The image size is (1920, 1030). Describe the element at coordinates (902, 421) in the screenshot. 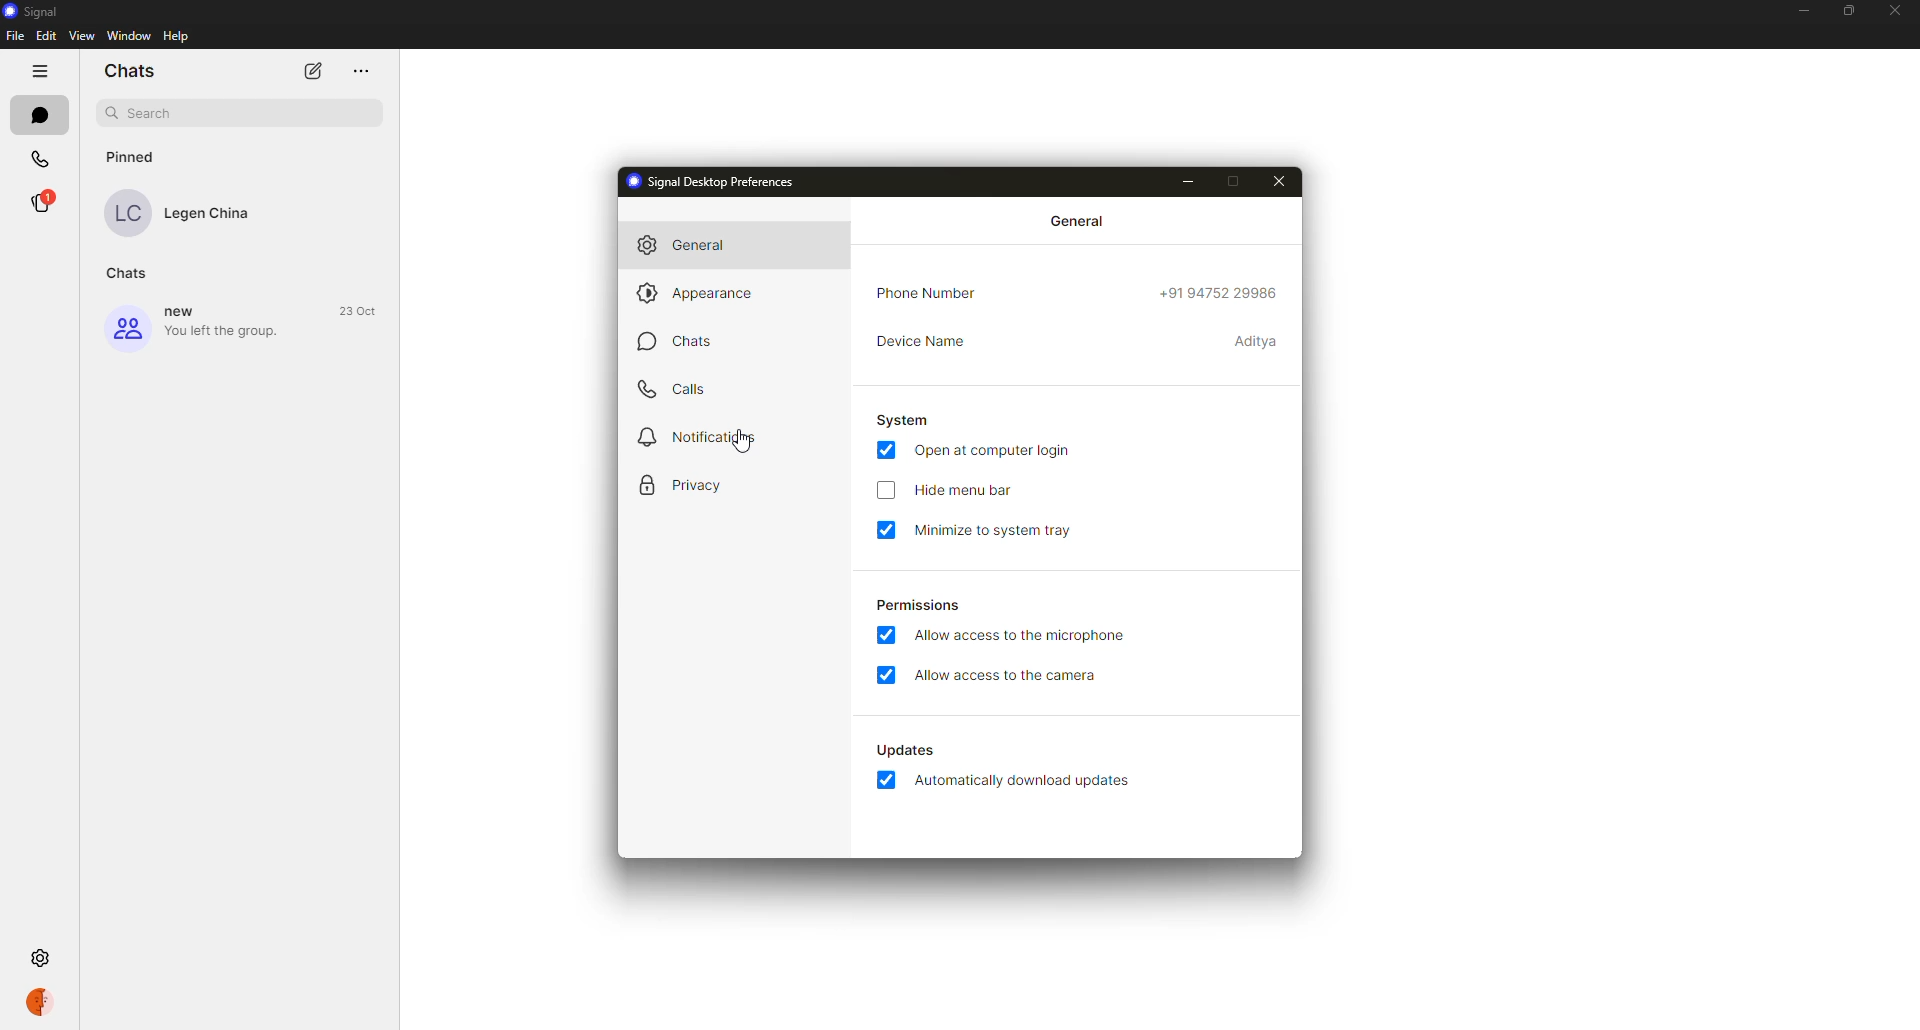

I see `system` at that location.